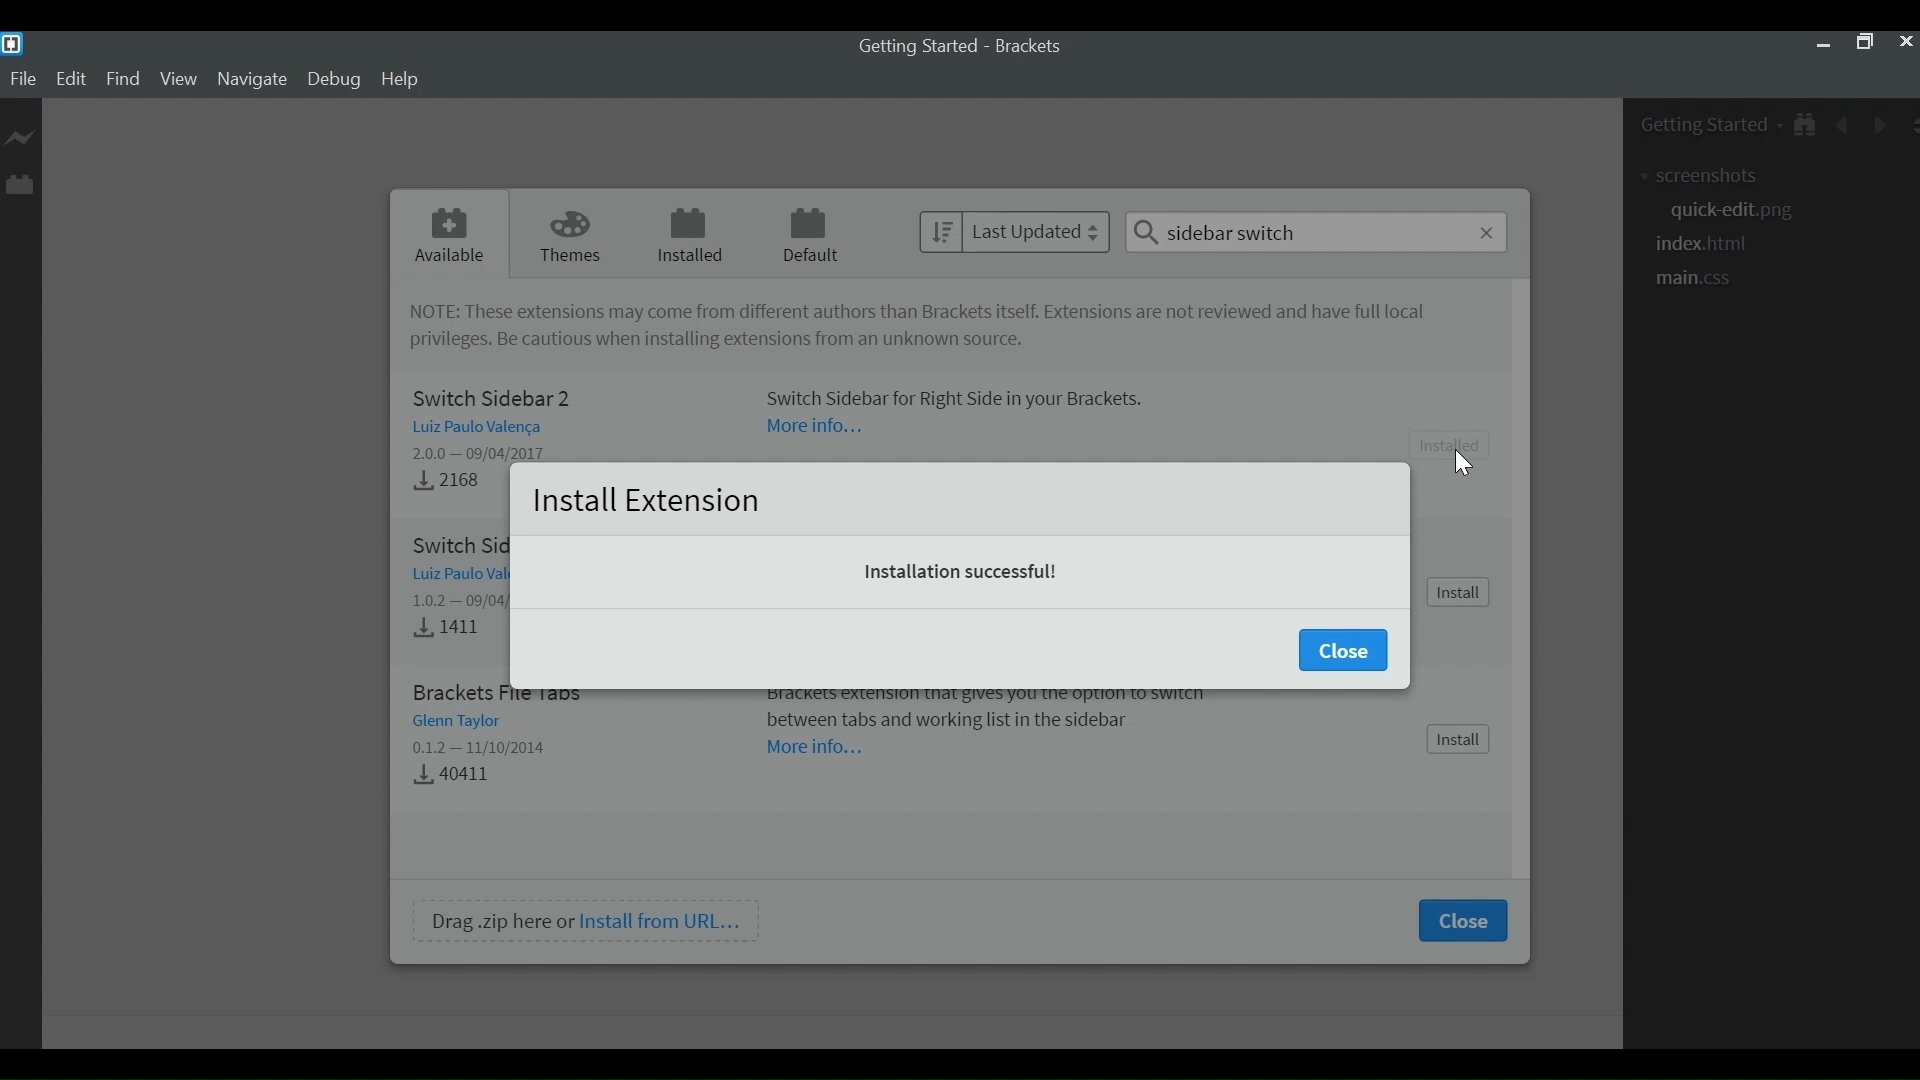  What do you see at coordinates (1699, 280) in the screenshot?
I see `css file` at bounding box center [1699, 280].